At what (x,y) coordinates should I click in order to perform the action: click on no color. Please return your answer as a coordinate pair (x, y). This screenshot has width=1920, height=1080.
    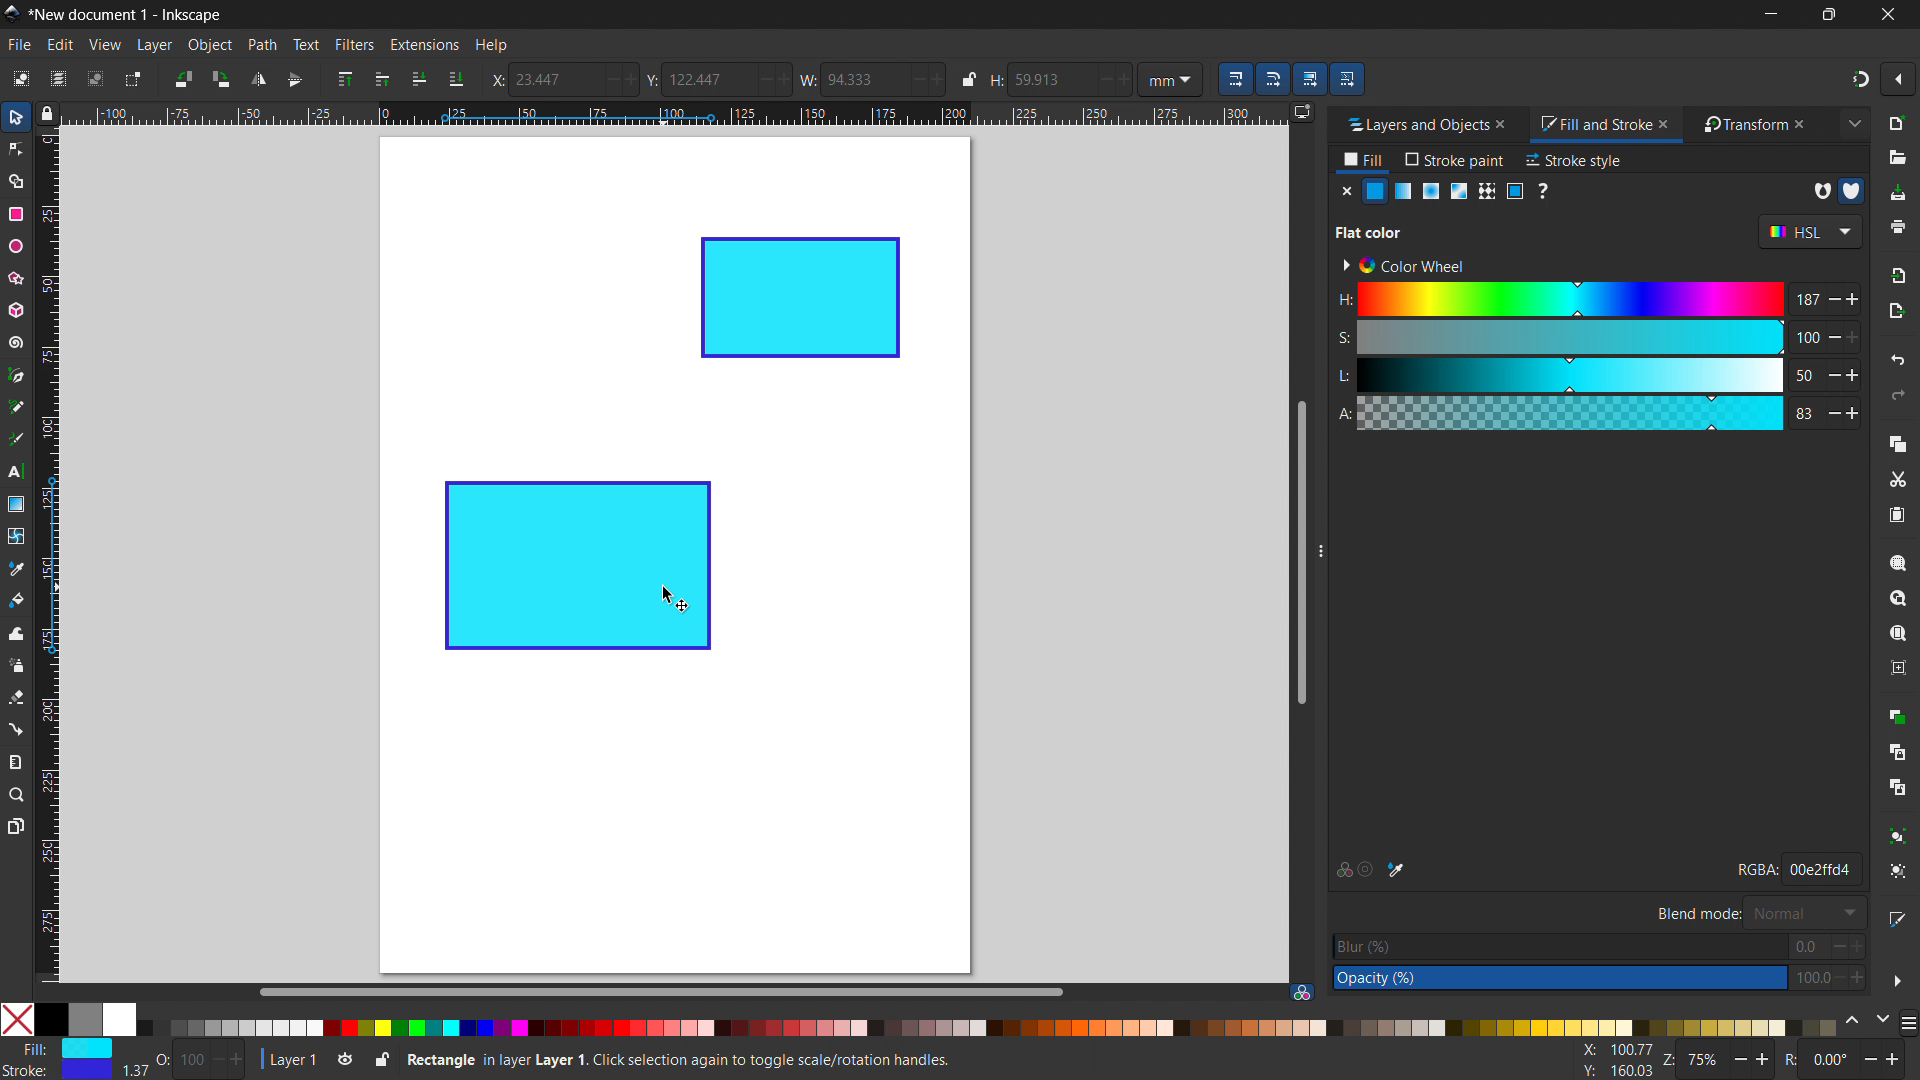
    Looking at the image, I should click on (1346, 190).